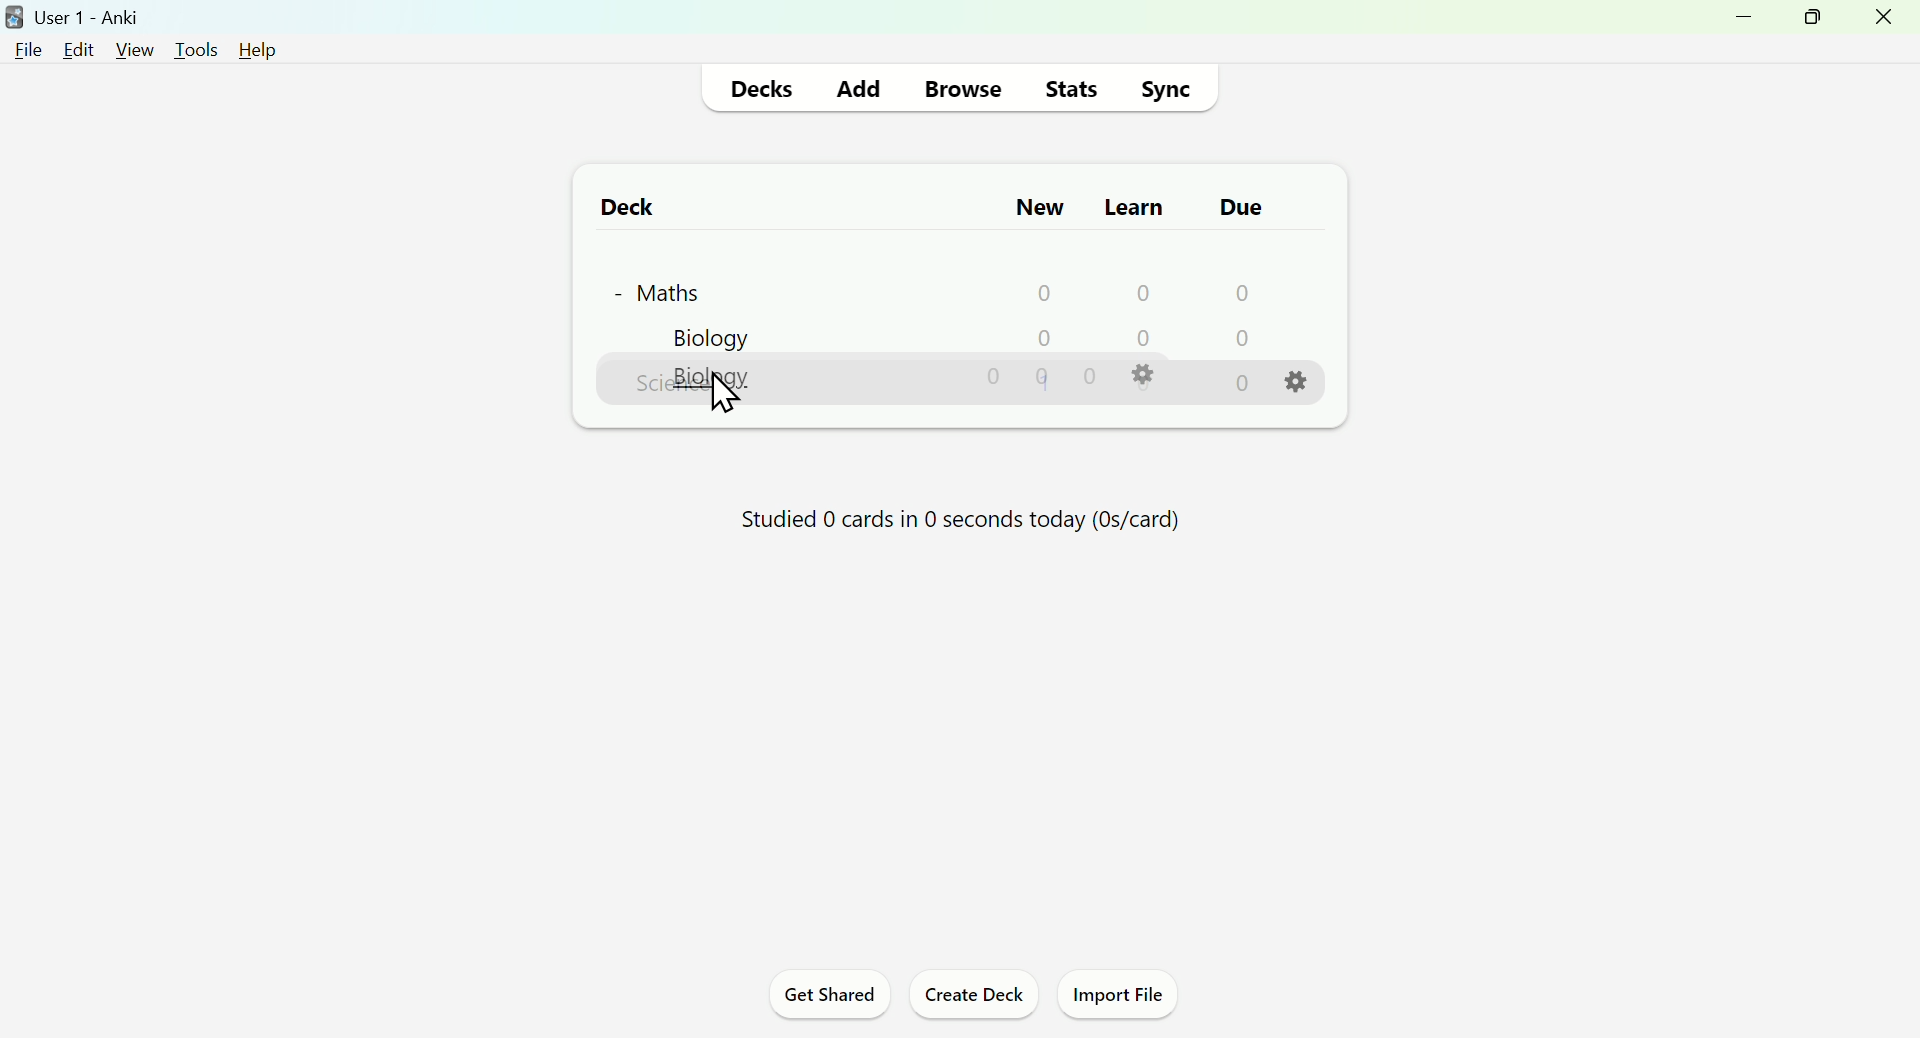 The height and width of the screenshot is (1038, 1920). Describe the element at coordinates (1243, 387) in the screenshot. I see `0` at that location.